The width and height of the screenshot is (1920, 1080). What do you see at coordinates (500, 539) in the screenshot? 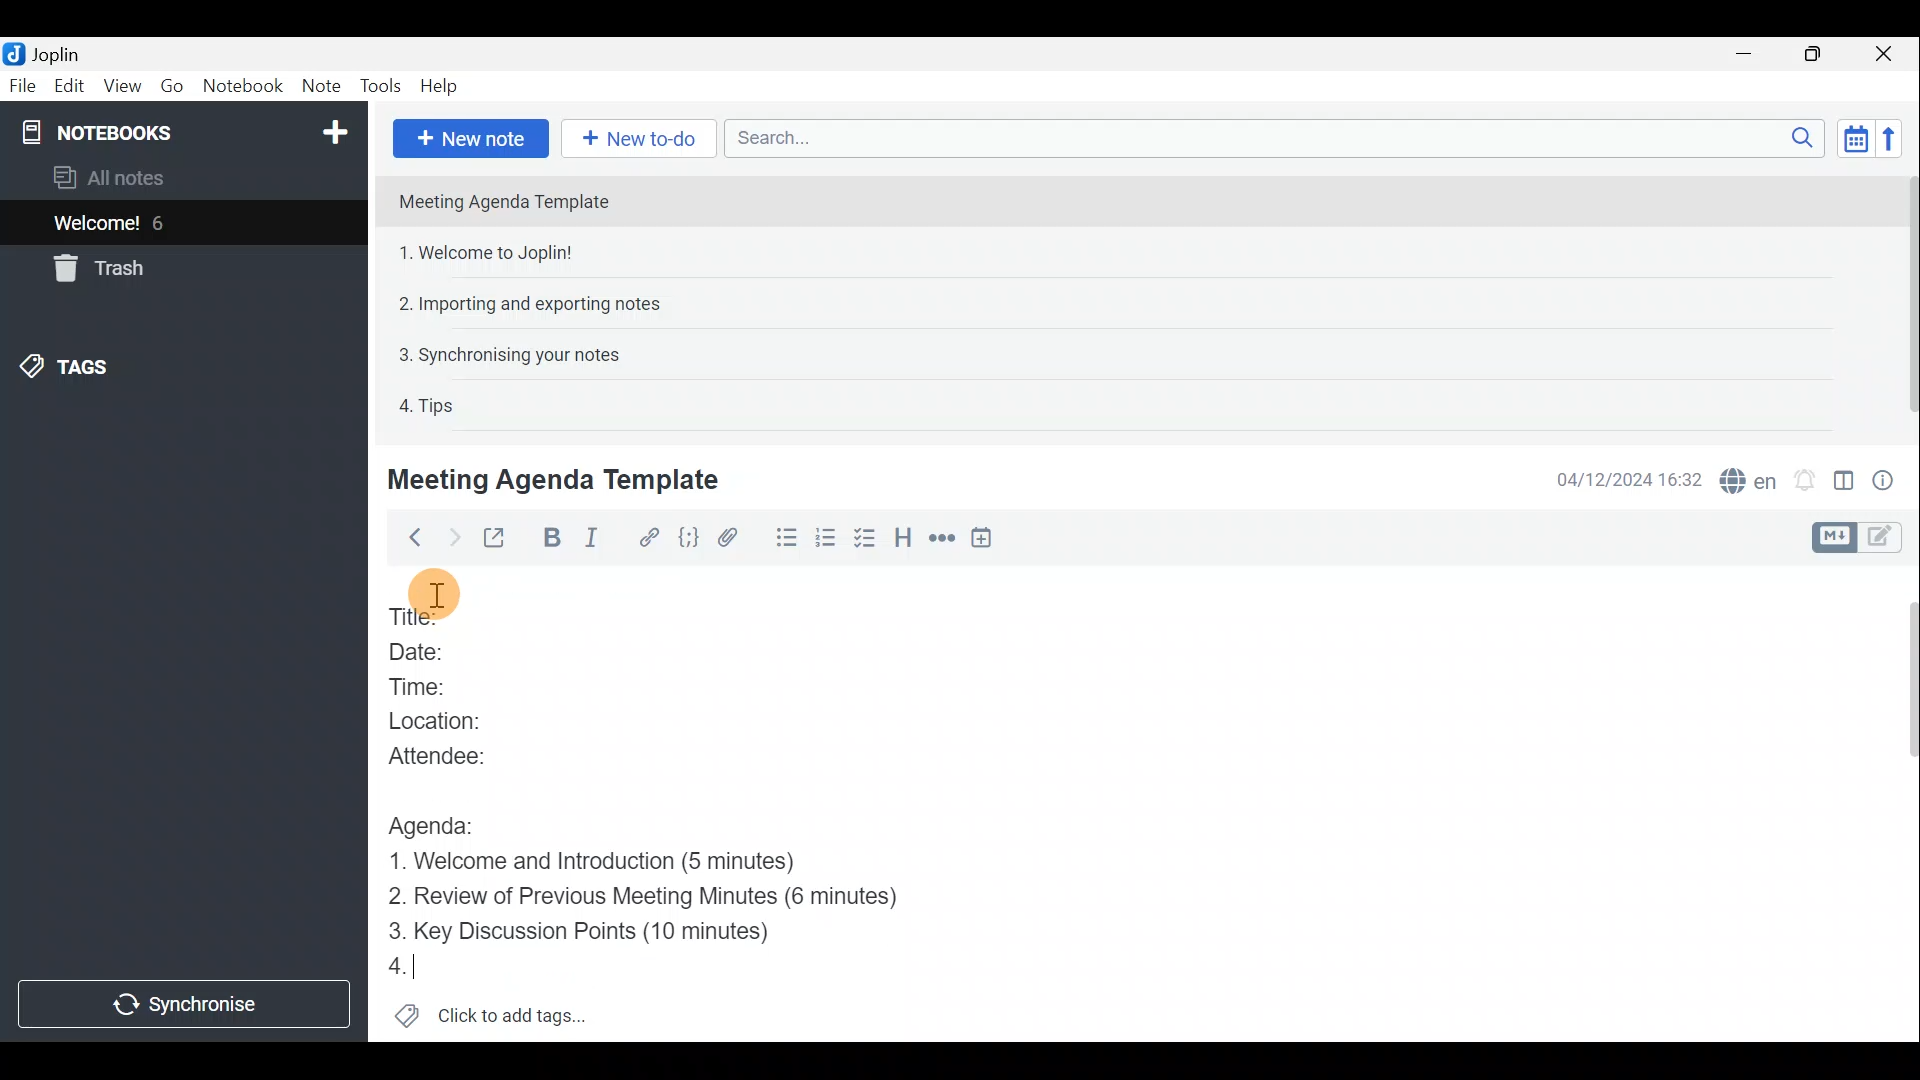
I see `Toggle external editing` at bounding box center [500, 539].